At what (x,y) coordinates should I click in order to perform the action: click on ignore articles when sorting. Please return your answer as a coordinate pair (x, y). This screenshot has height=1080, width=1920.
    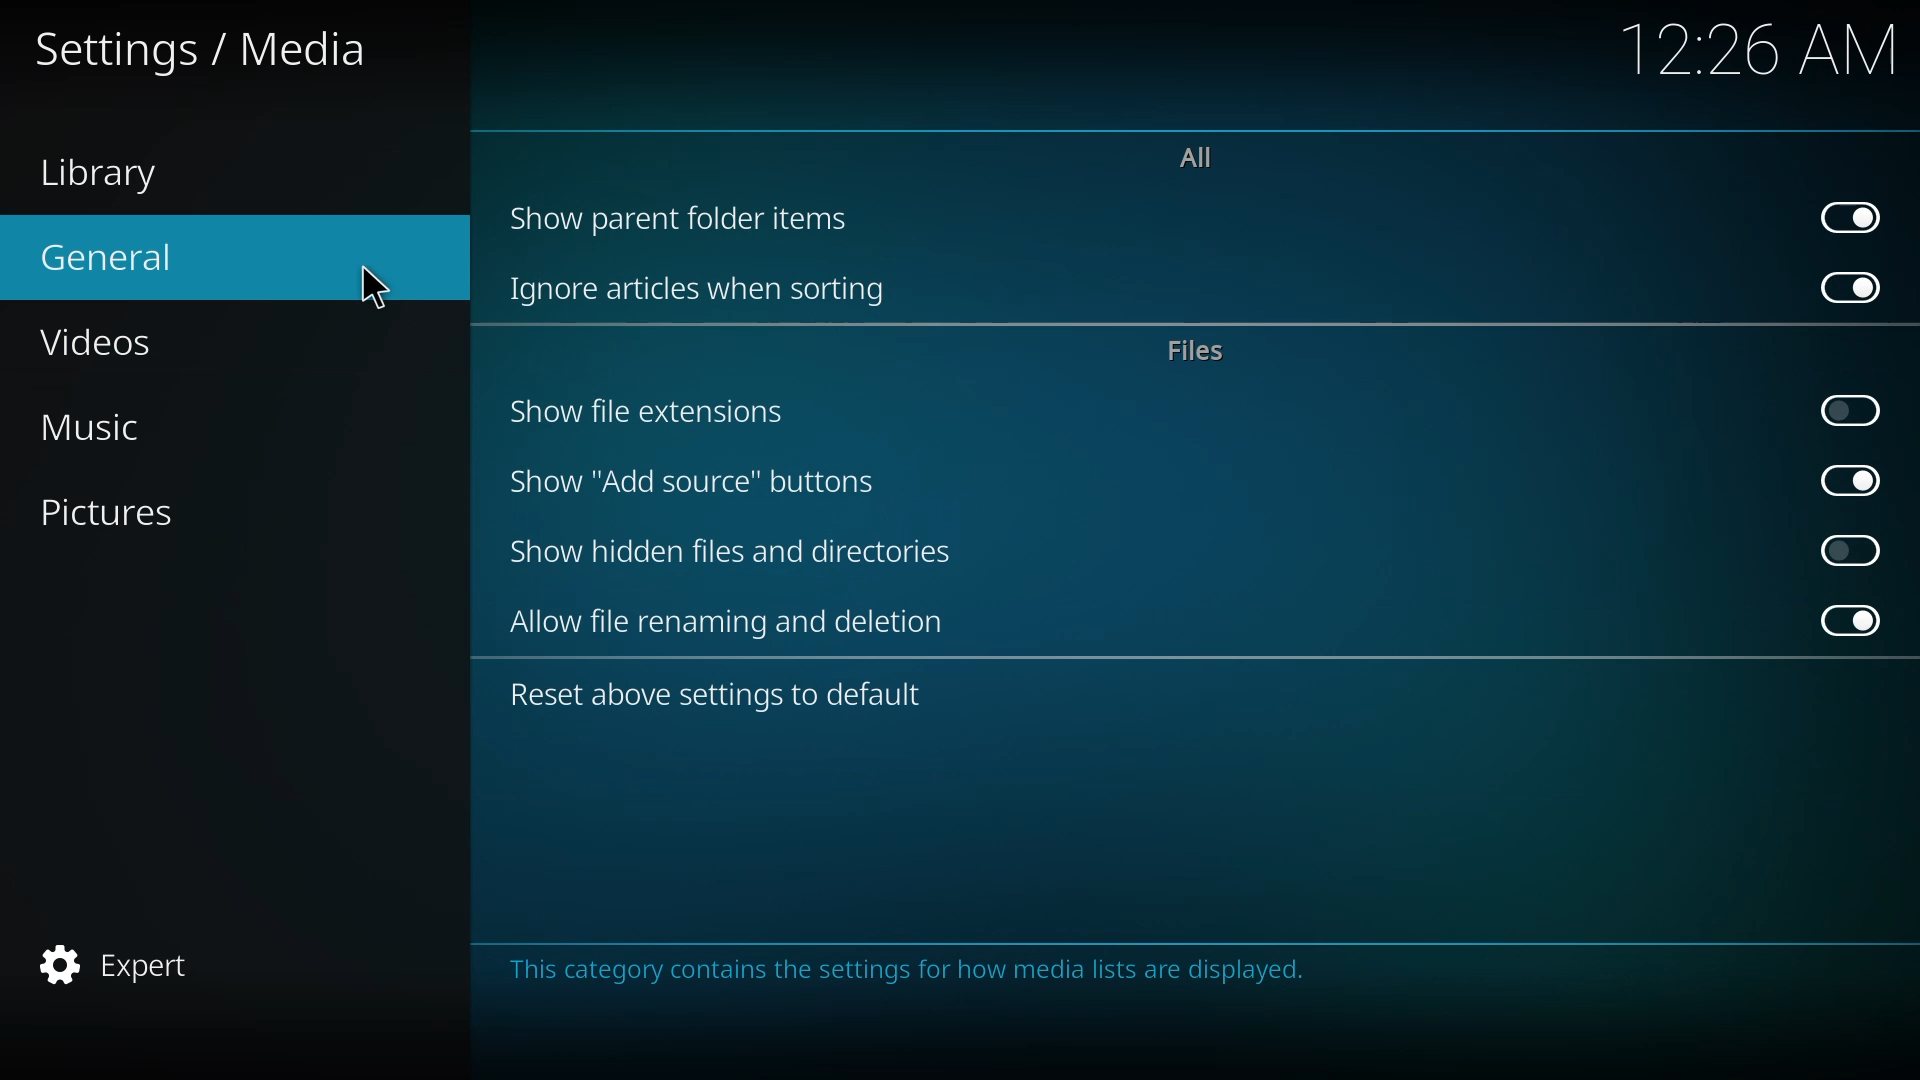
    Looking at the image, I should click on (705, 291).